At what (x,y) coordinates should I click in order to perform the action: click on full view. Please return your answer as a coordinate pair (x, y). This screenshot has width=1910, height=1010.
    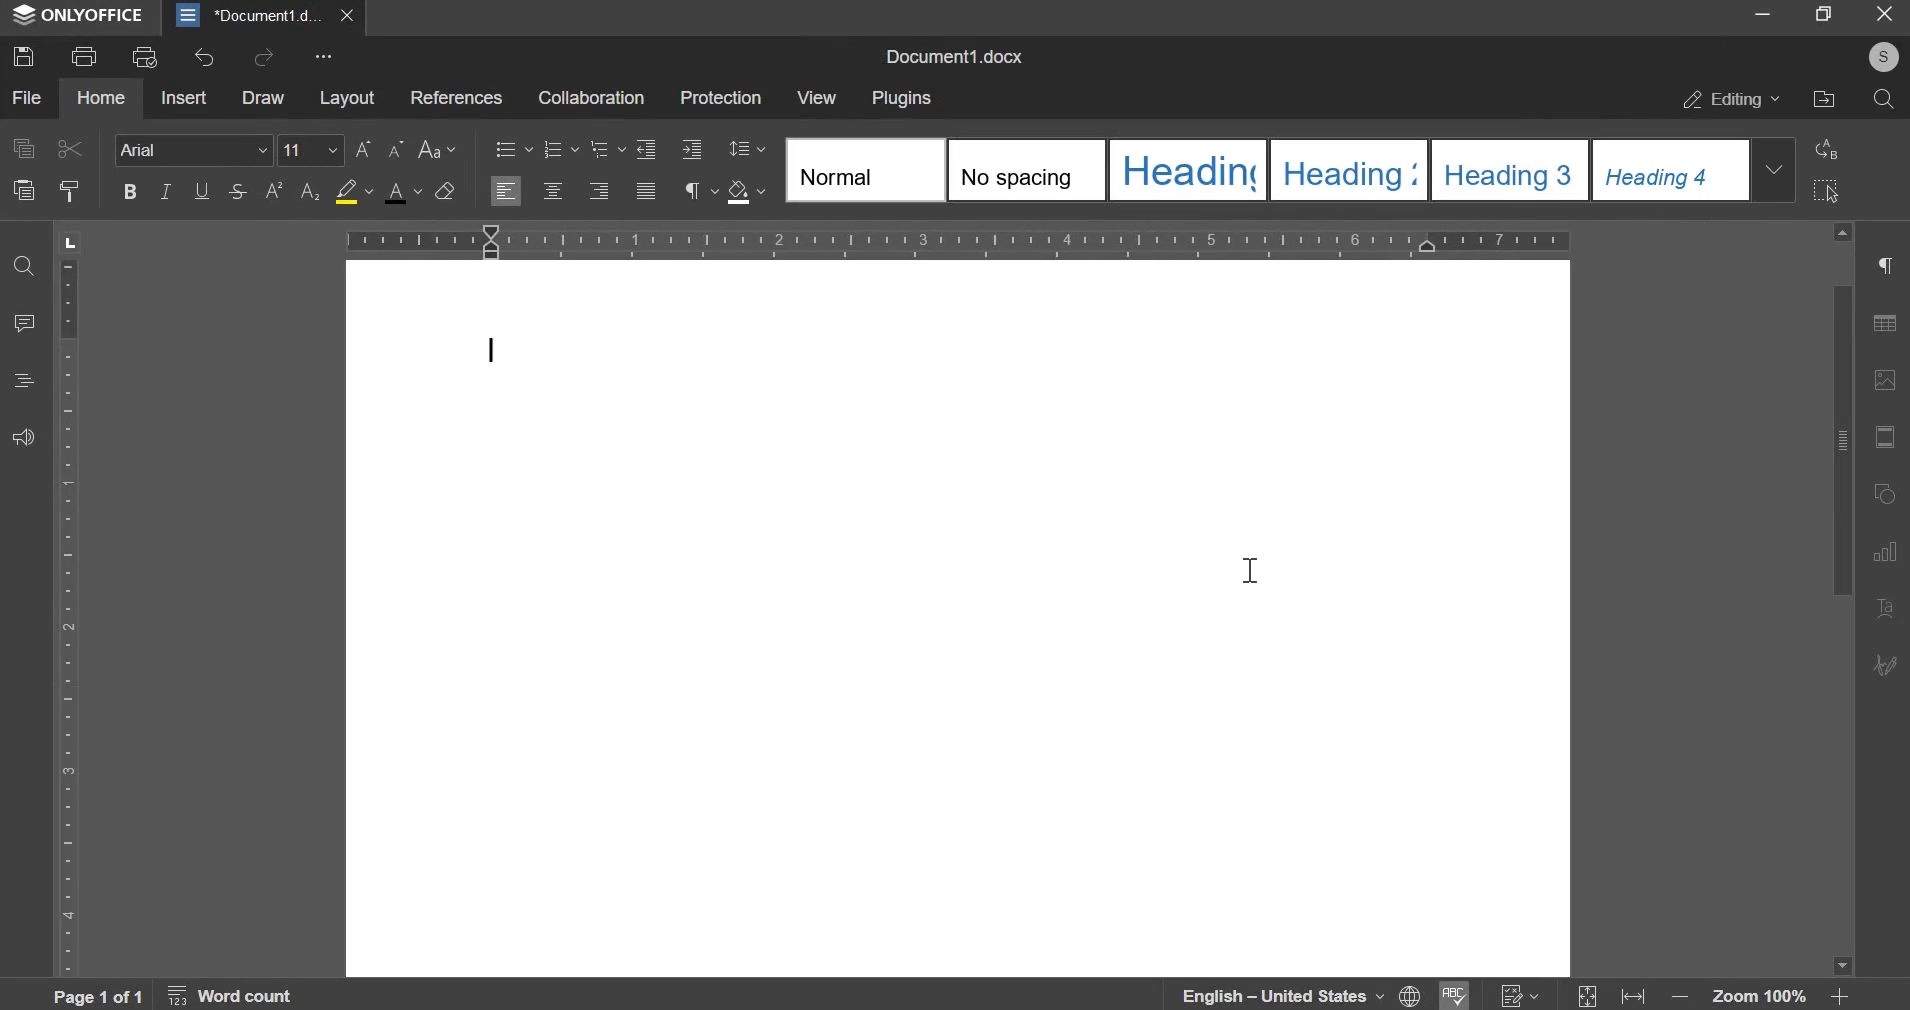
    Looking at the image, I should click on (1586, 995).